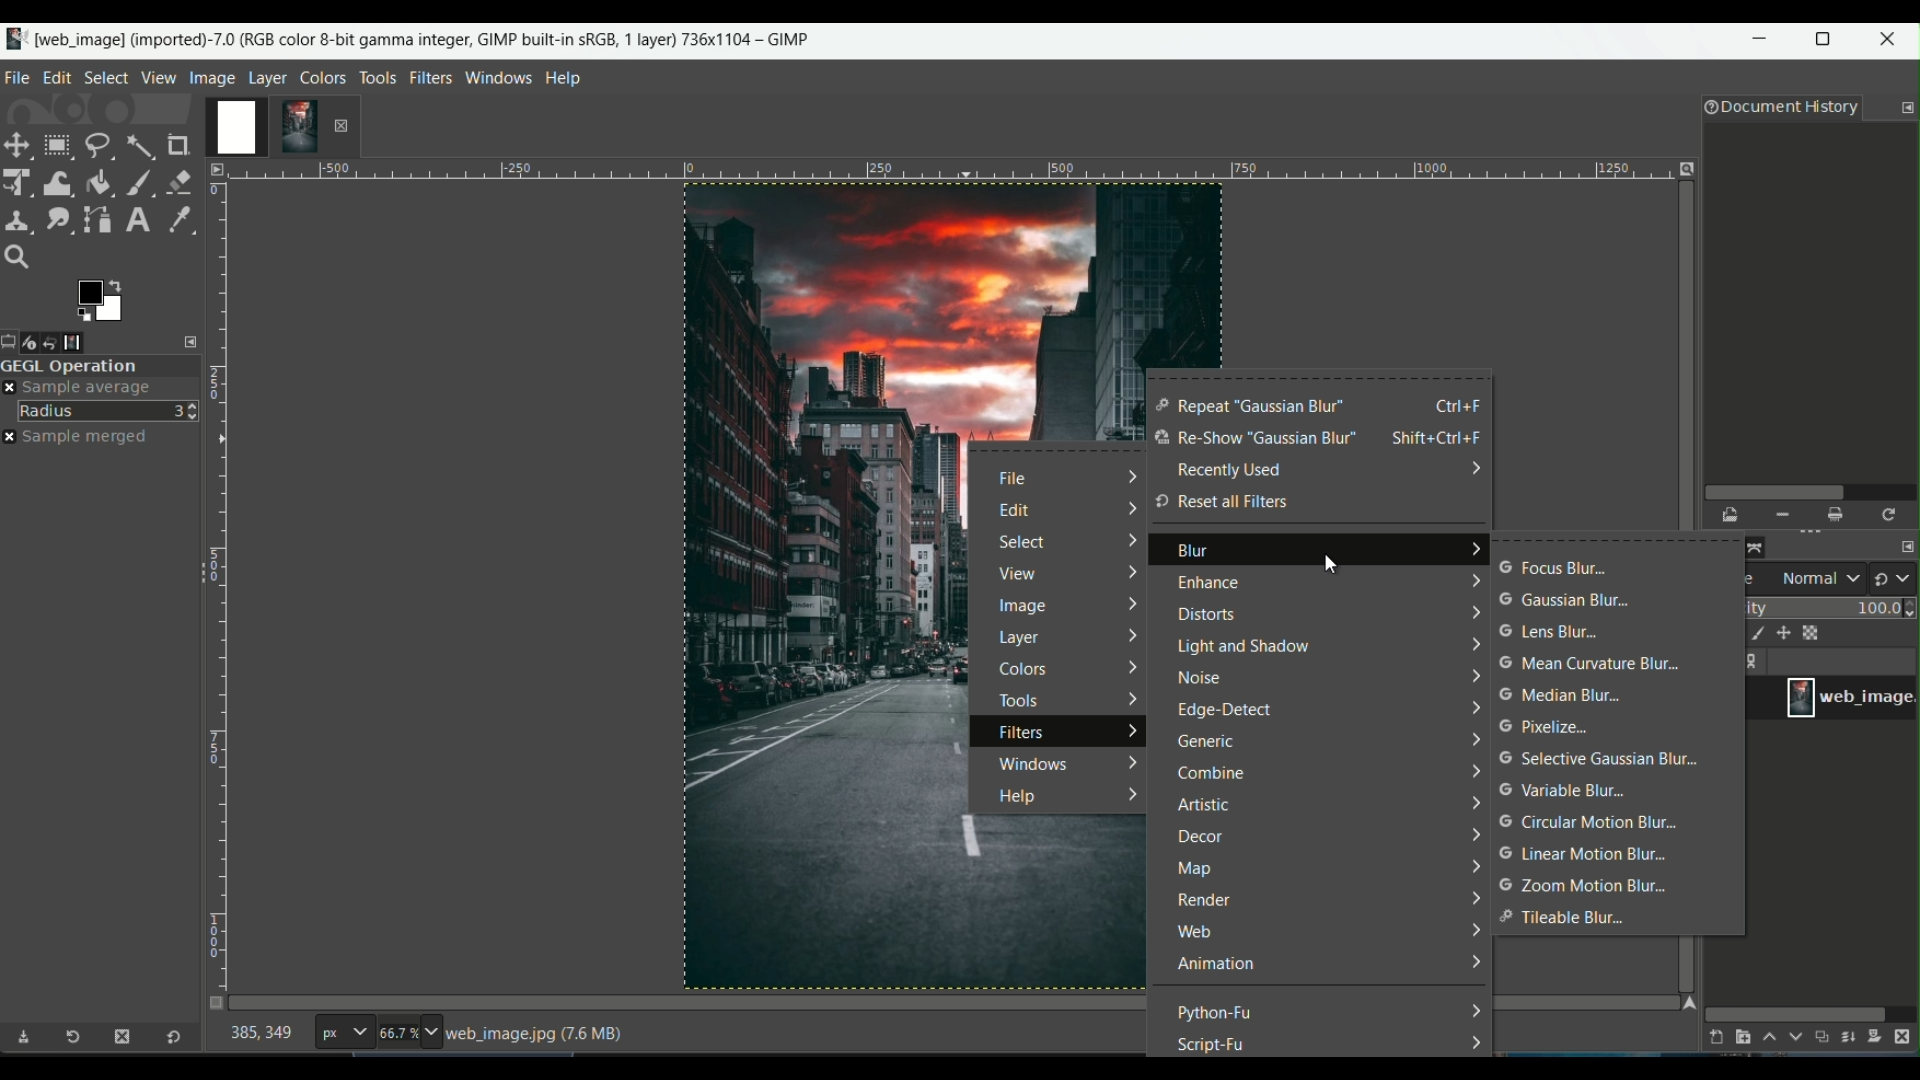 Image resolution: width=1920 pixels, height=1080 pixels. Describe the element at coordinates (1025, 542) in the screenshot. I see `select` at that location.